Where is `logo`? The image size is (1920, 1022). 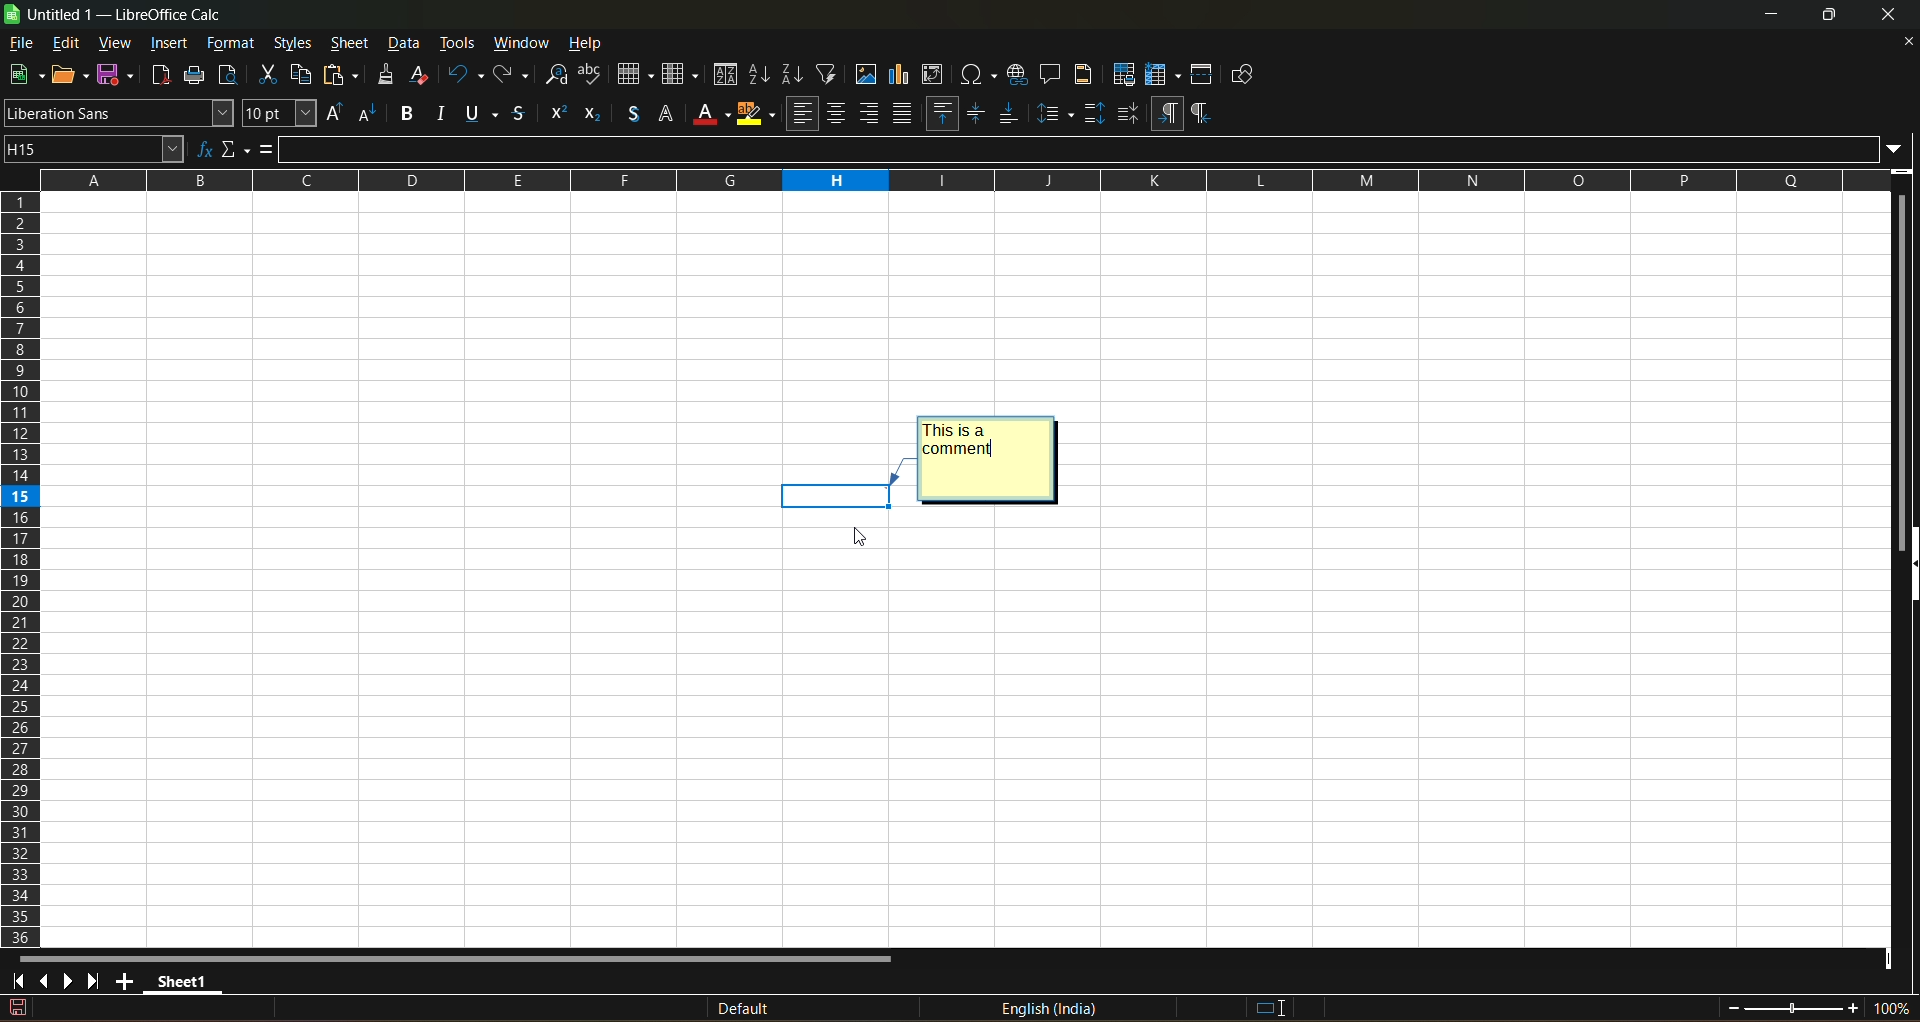 logo is located at coordinates (14, 14).